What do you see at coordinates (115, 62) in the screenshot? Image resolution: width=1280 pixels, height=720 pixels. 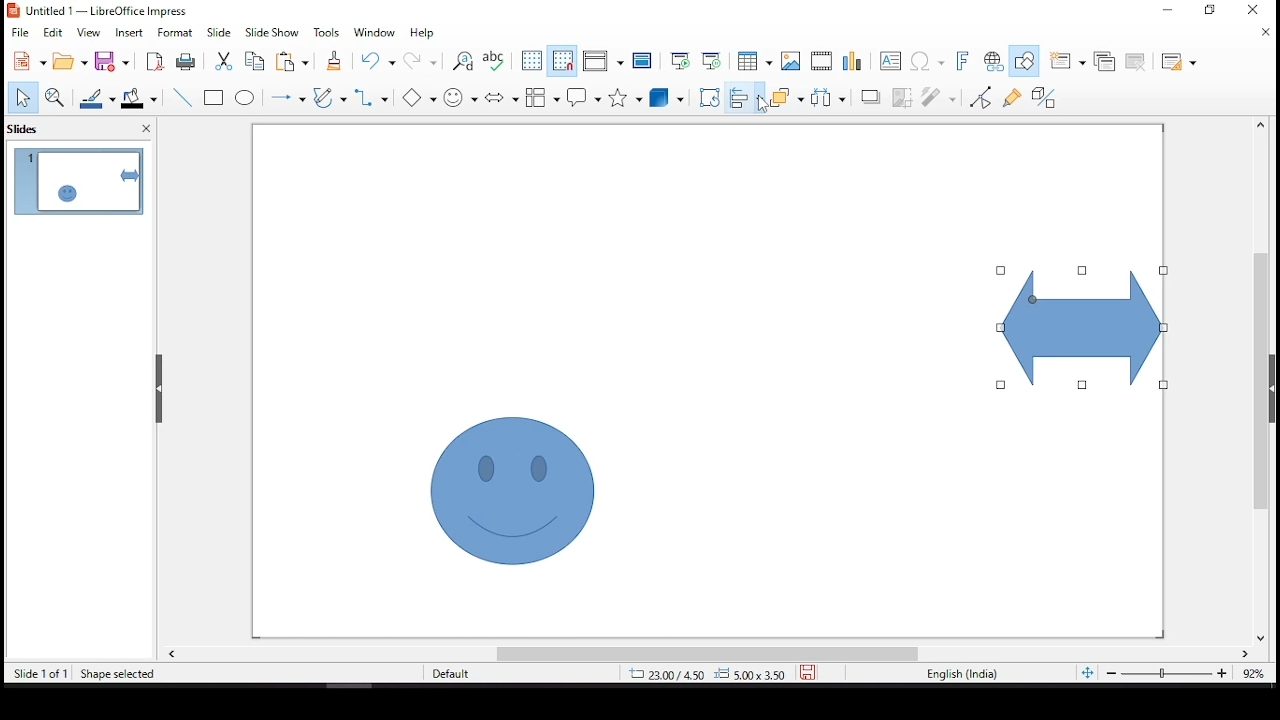 I see `save` at bounding box center [115, 62].